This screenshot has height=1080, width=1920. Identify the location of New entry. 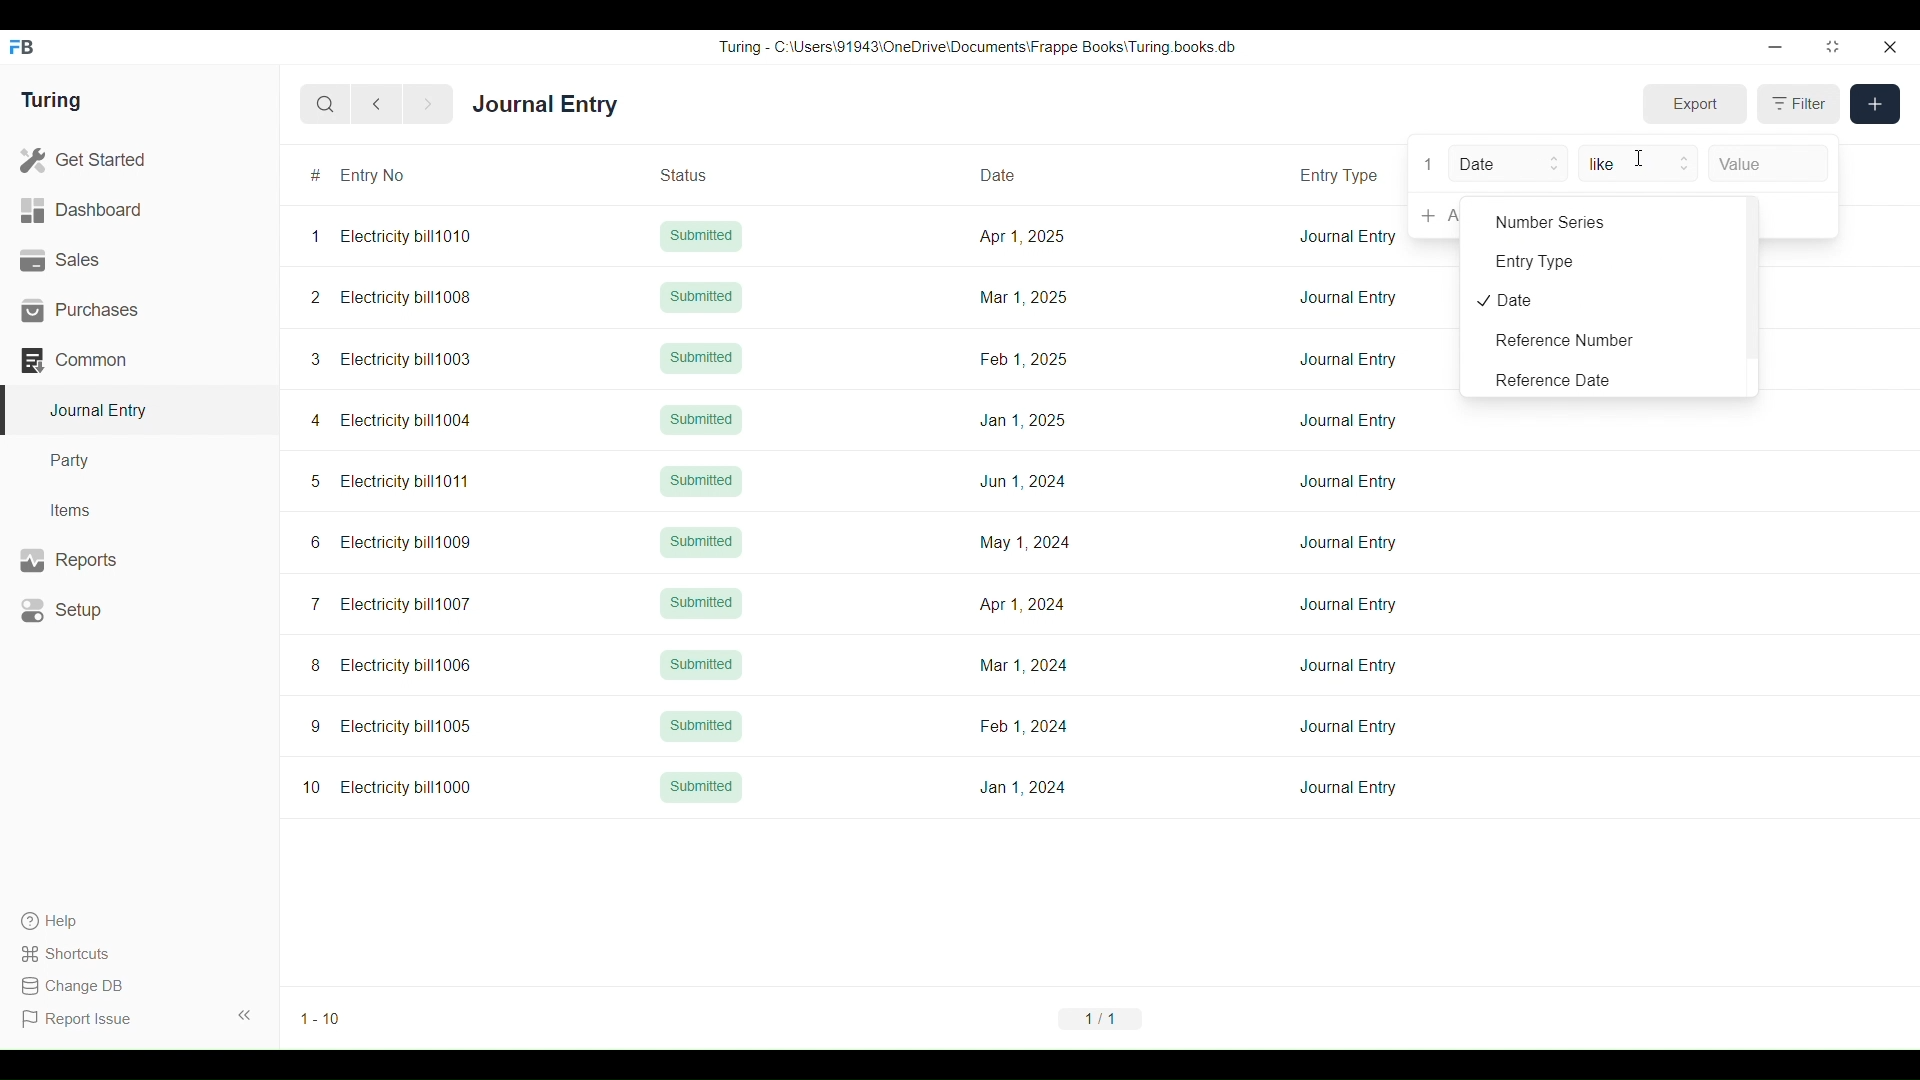
(1875, 104).